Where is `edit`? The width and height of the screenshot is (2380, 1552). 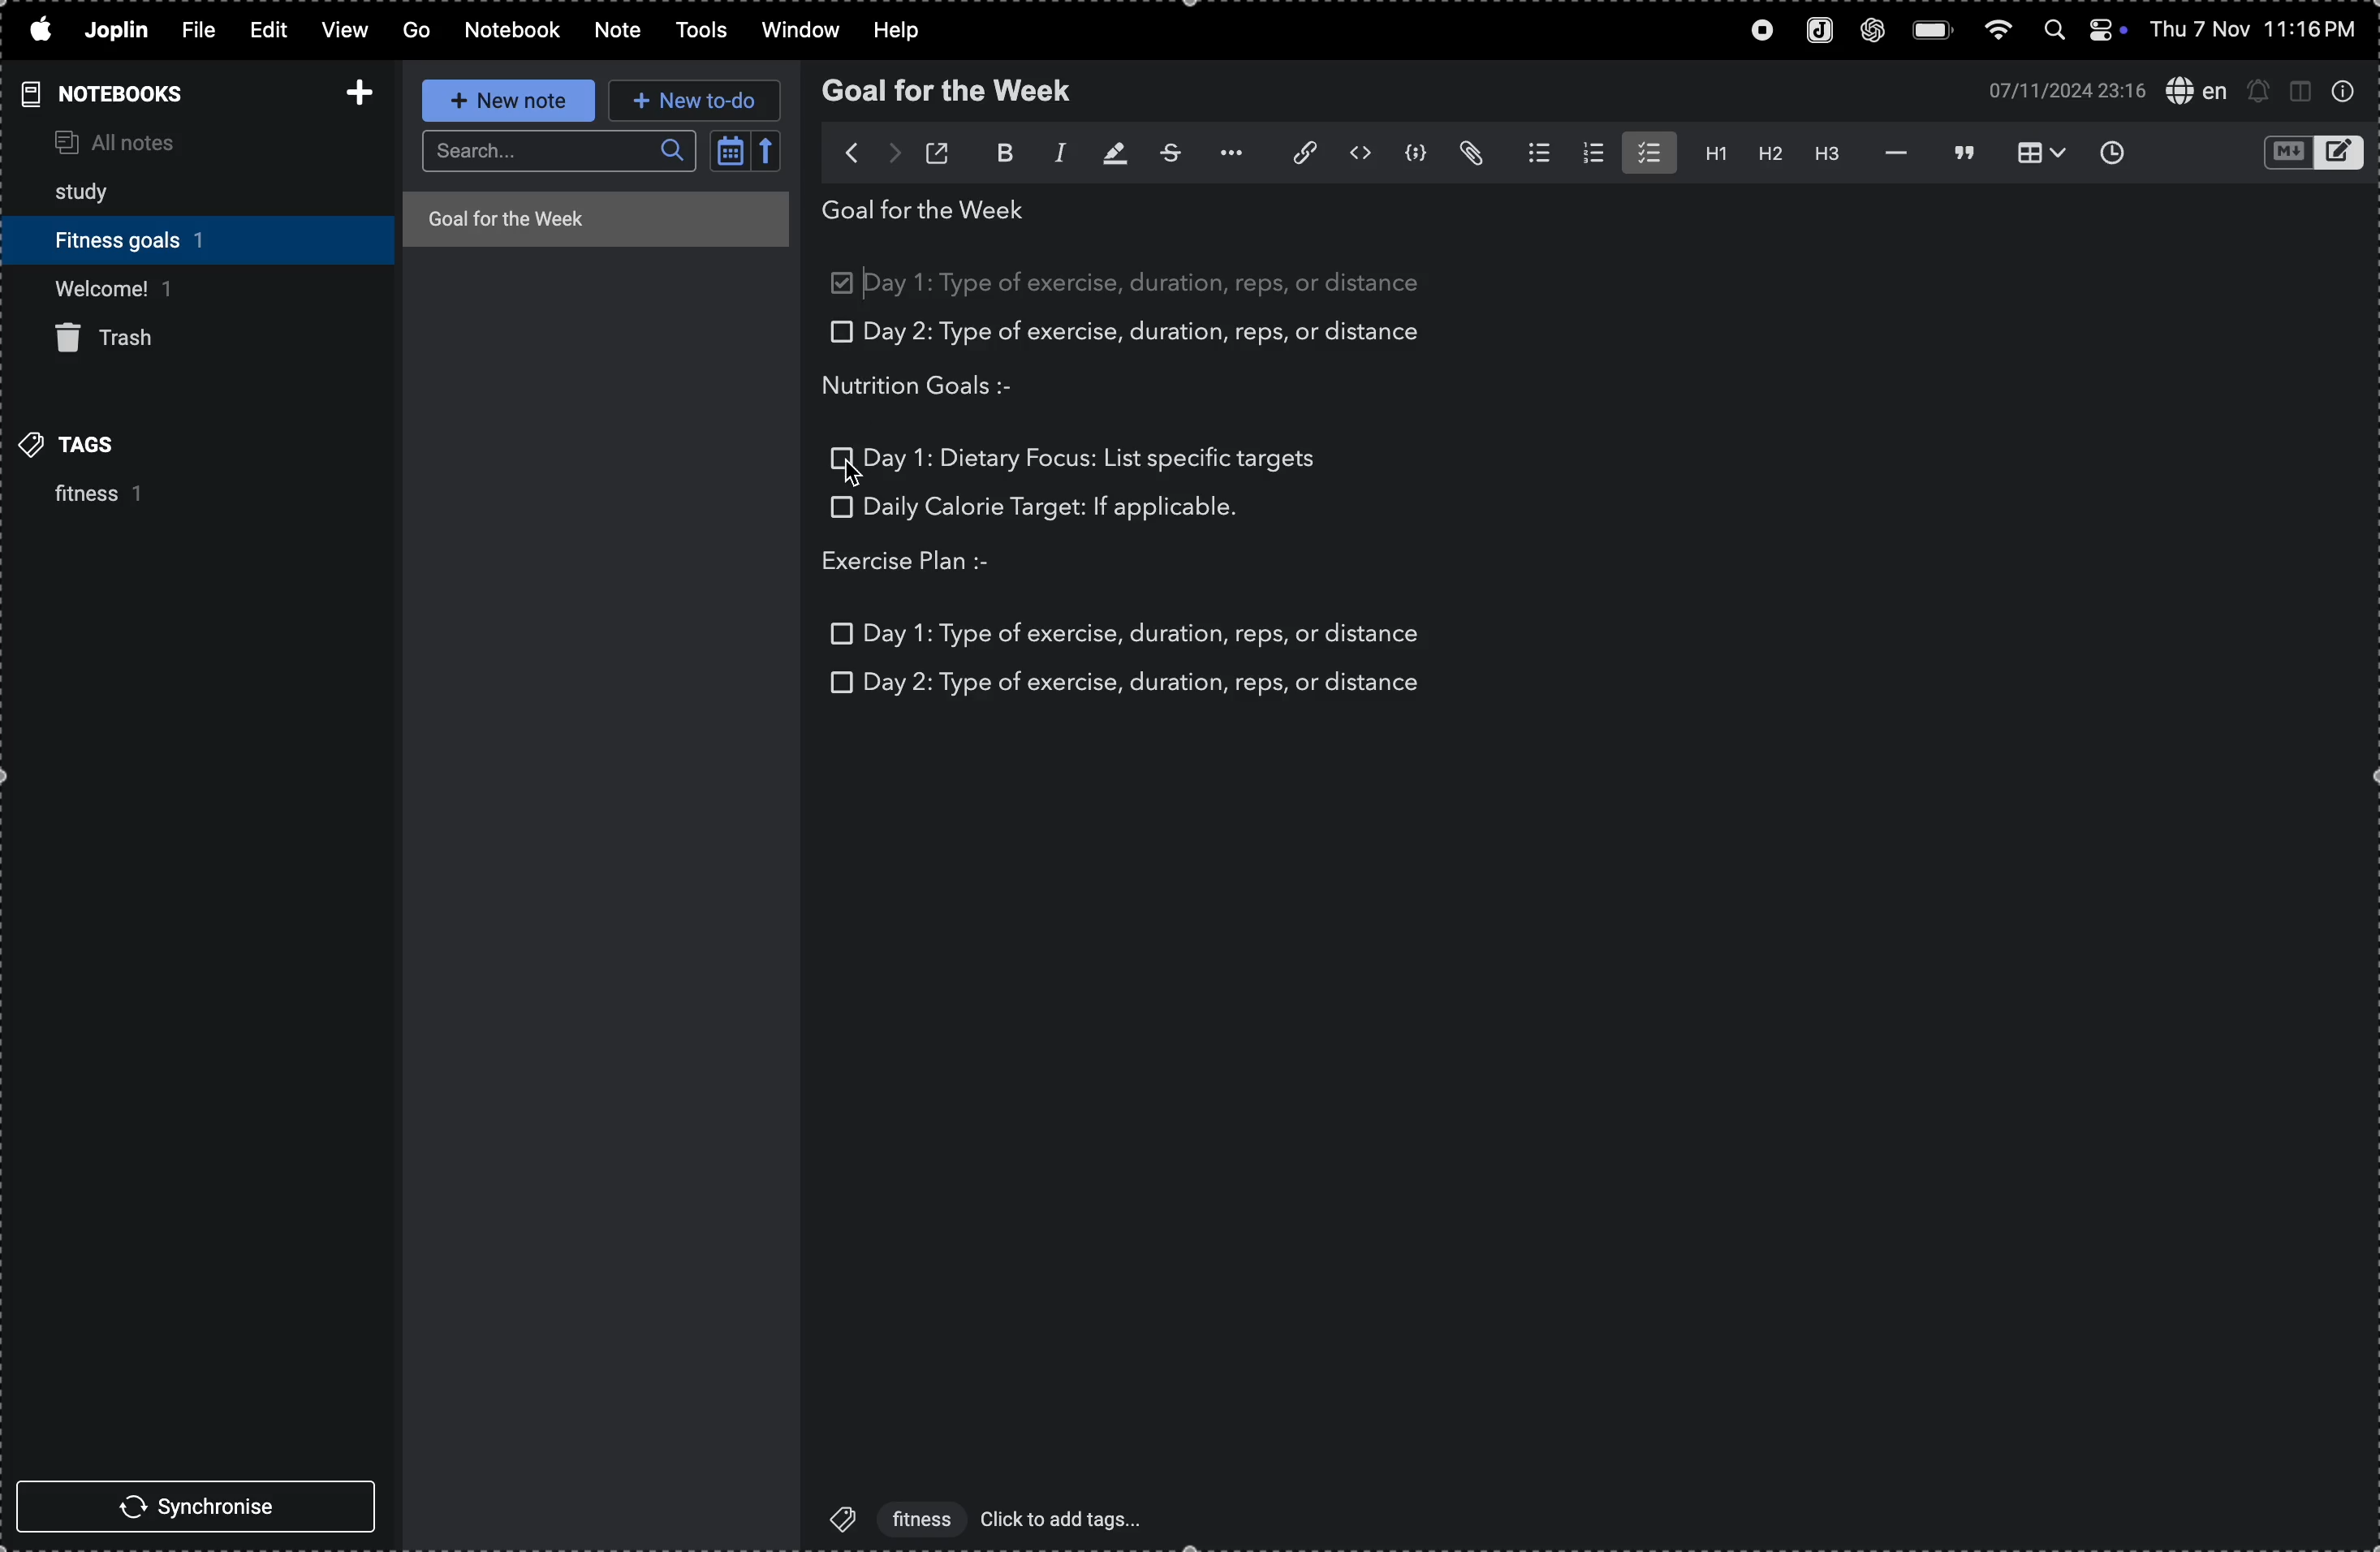 edit is located at coordinates (271, 29).